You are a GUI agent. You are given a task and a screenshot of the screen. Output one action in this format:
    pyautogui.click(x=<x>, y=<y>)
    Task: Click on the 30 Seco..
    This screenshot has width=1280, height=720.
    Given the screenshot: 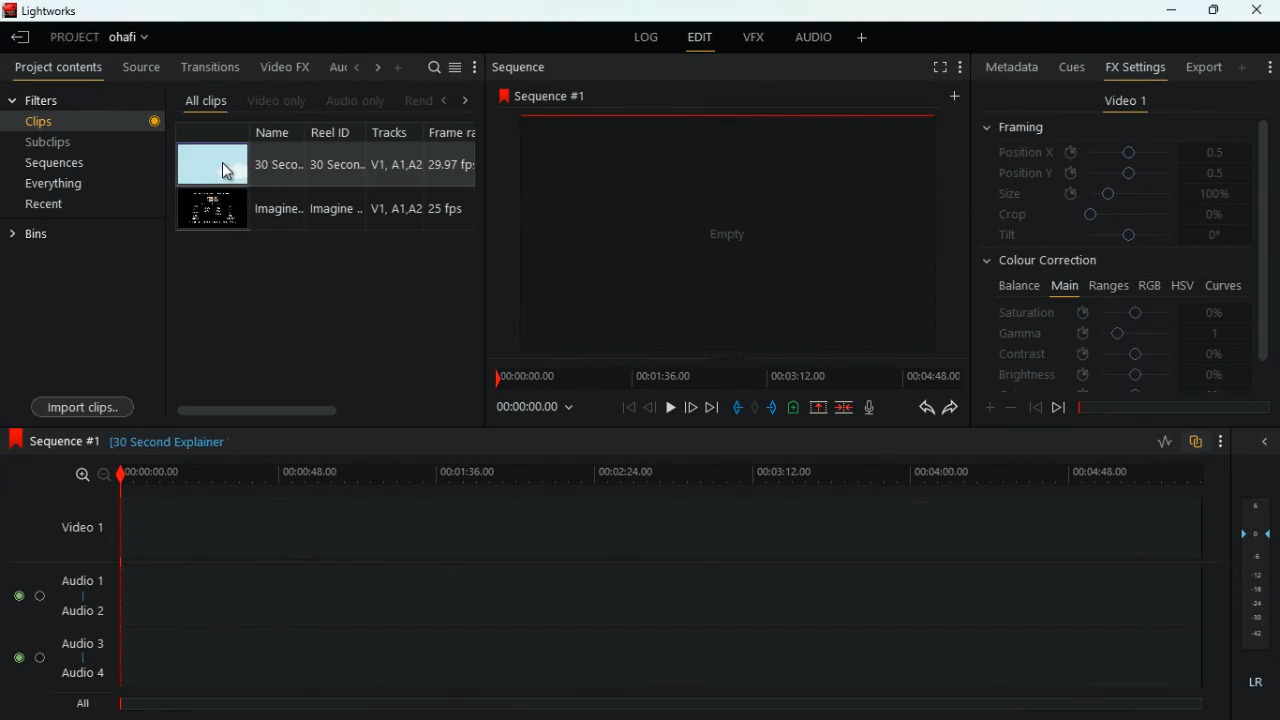 What is the action you would take?
    pyautogui.click(x=281, y=164)
    